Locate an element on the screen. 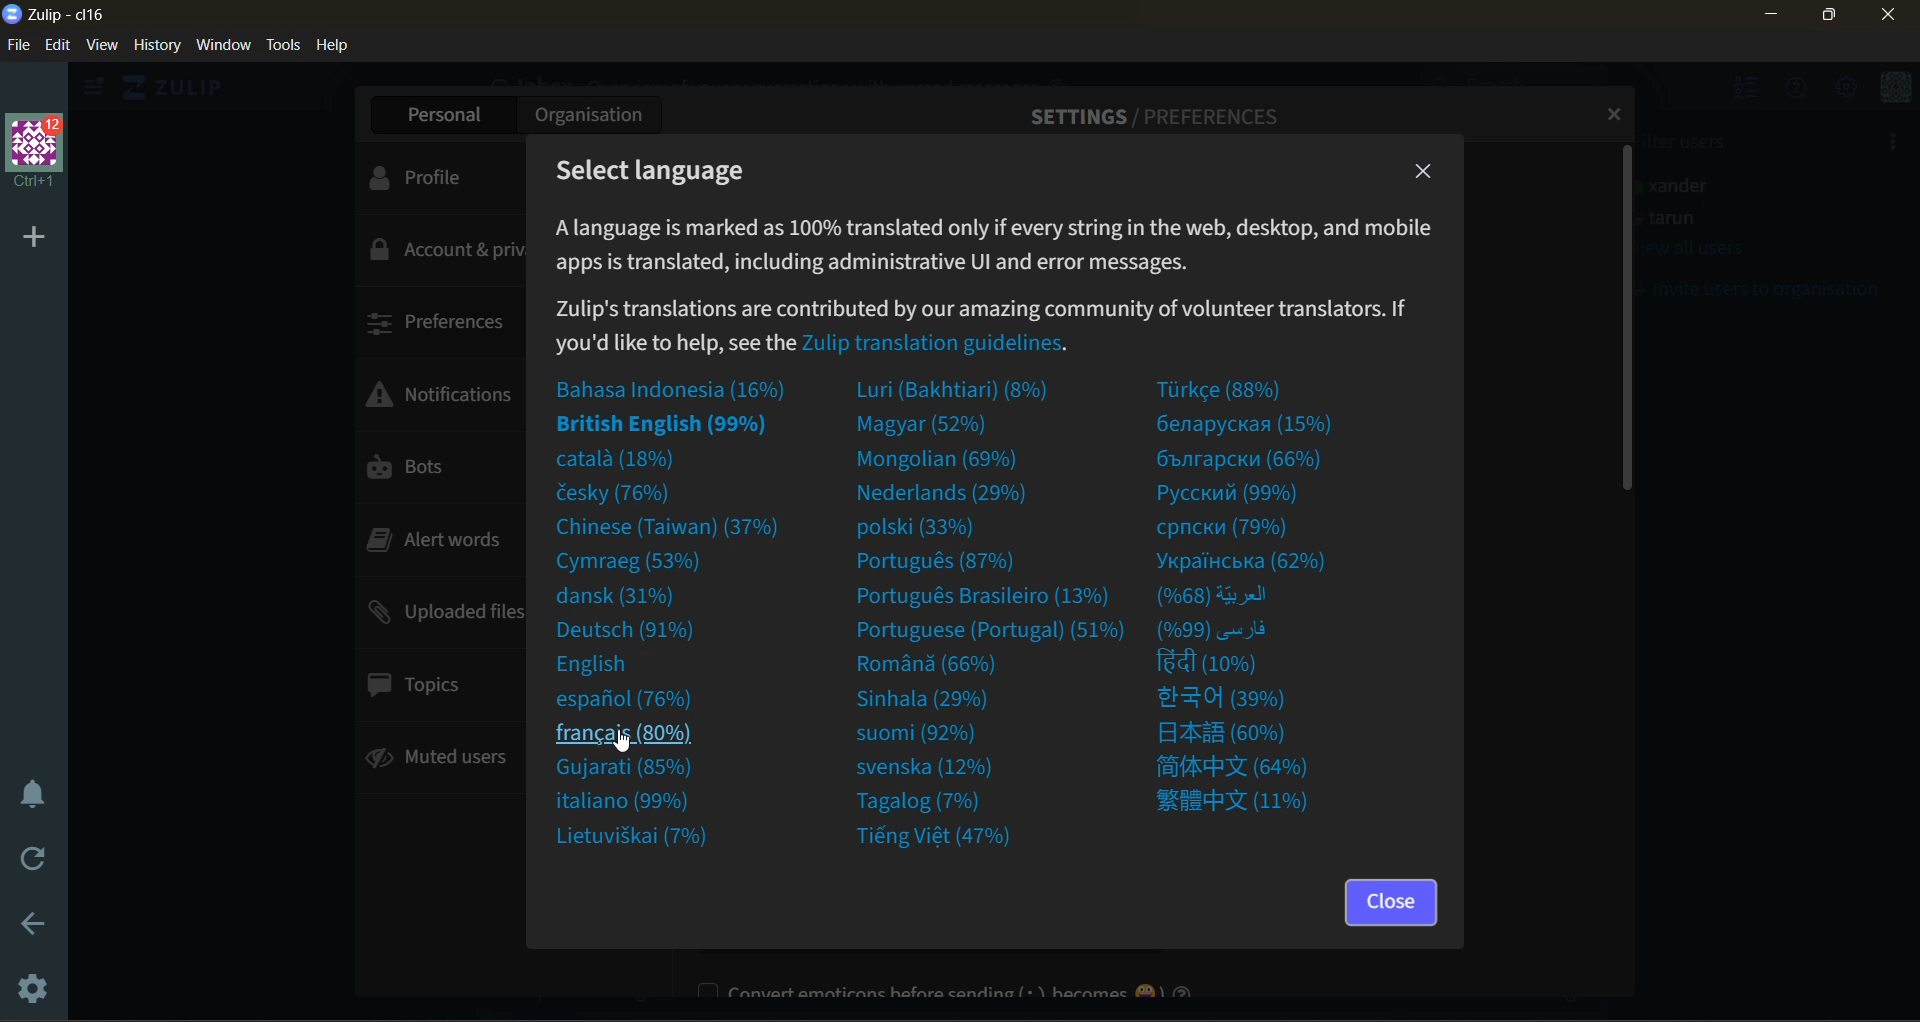  personal is located at coordinates (447, 114).